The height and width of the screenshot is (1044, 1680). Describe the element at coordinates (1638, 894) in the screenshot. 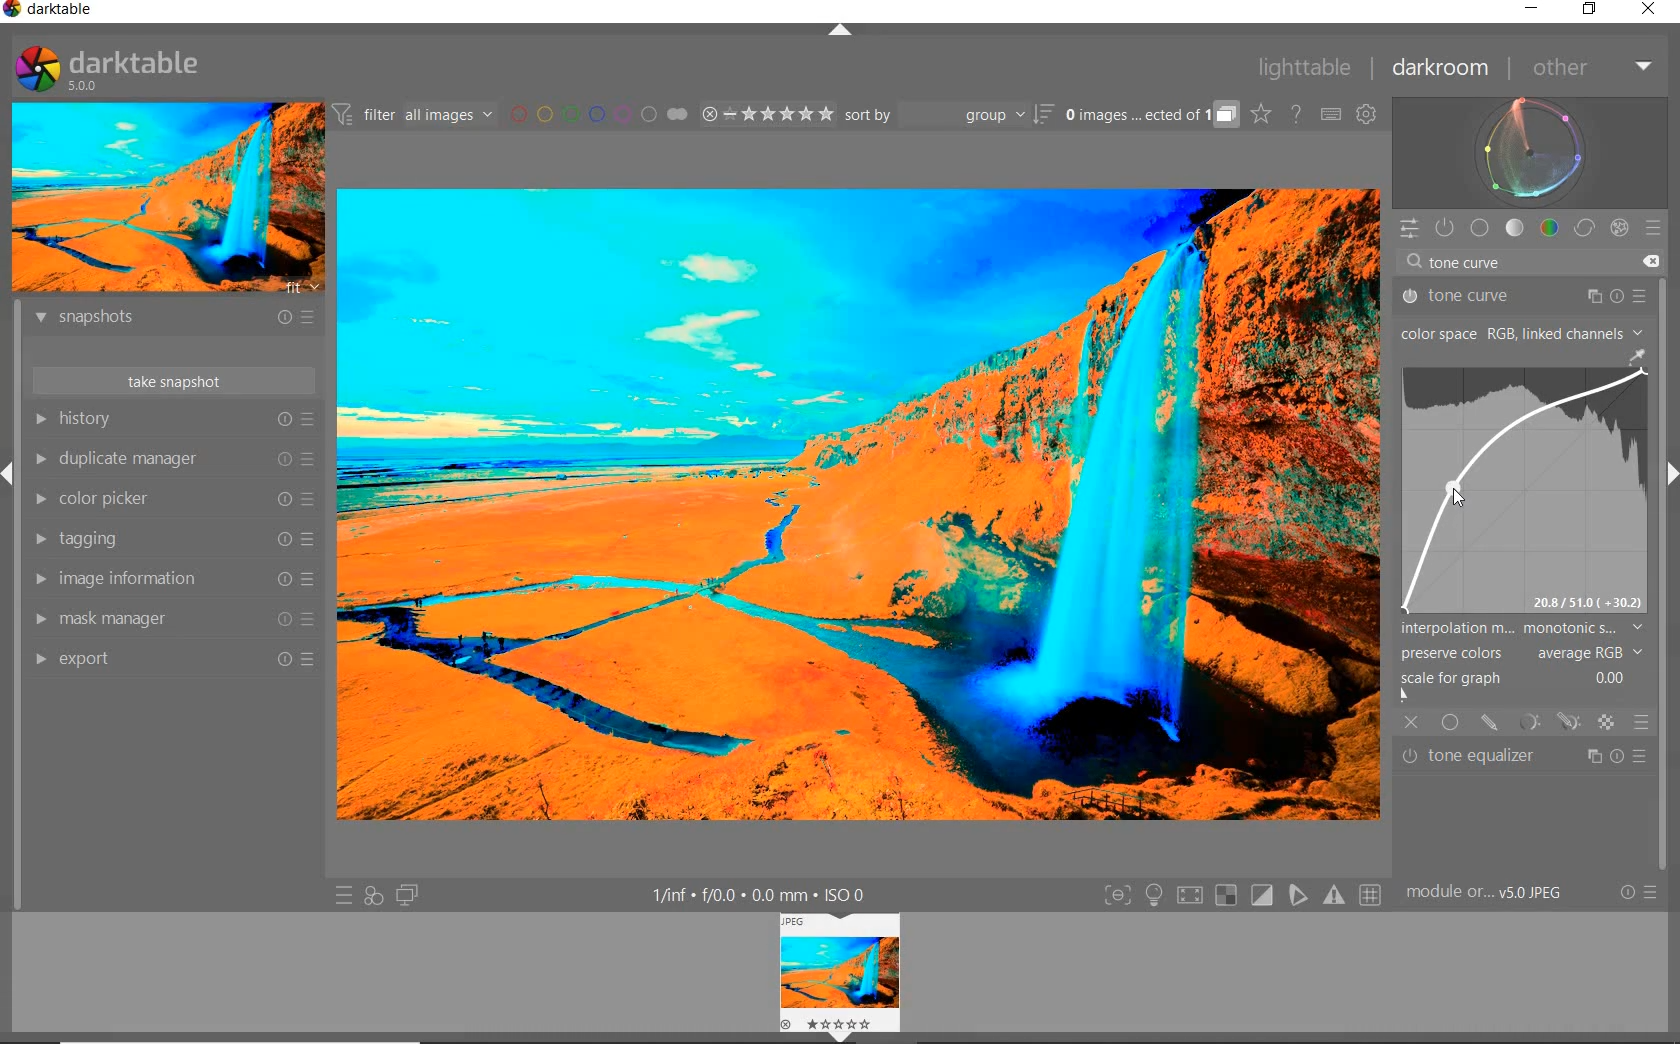

I see `RESET OR PRESETS & PREFERENCES` at that location.